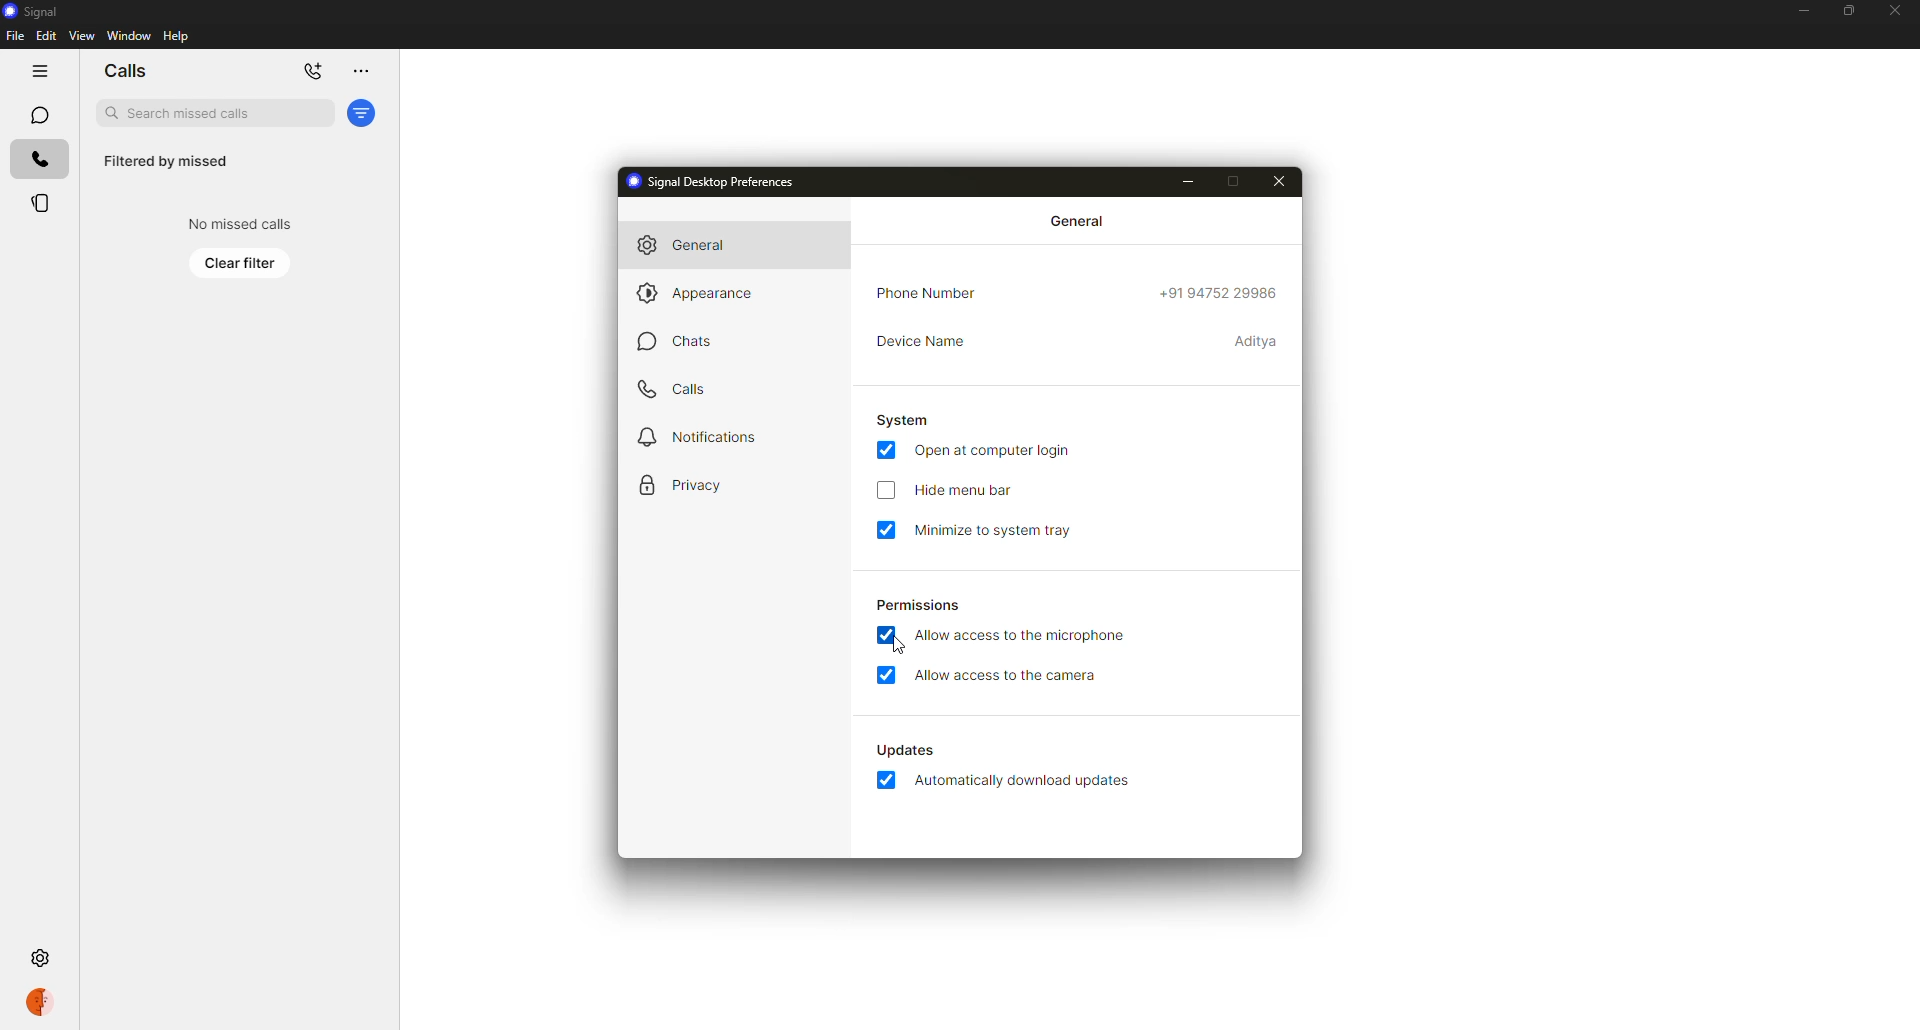  Describe the element at coordinates (686, 487) in the screenshot. I see `privacy` at that location.